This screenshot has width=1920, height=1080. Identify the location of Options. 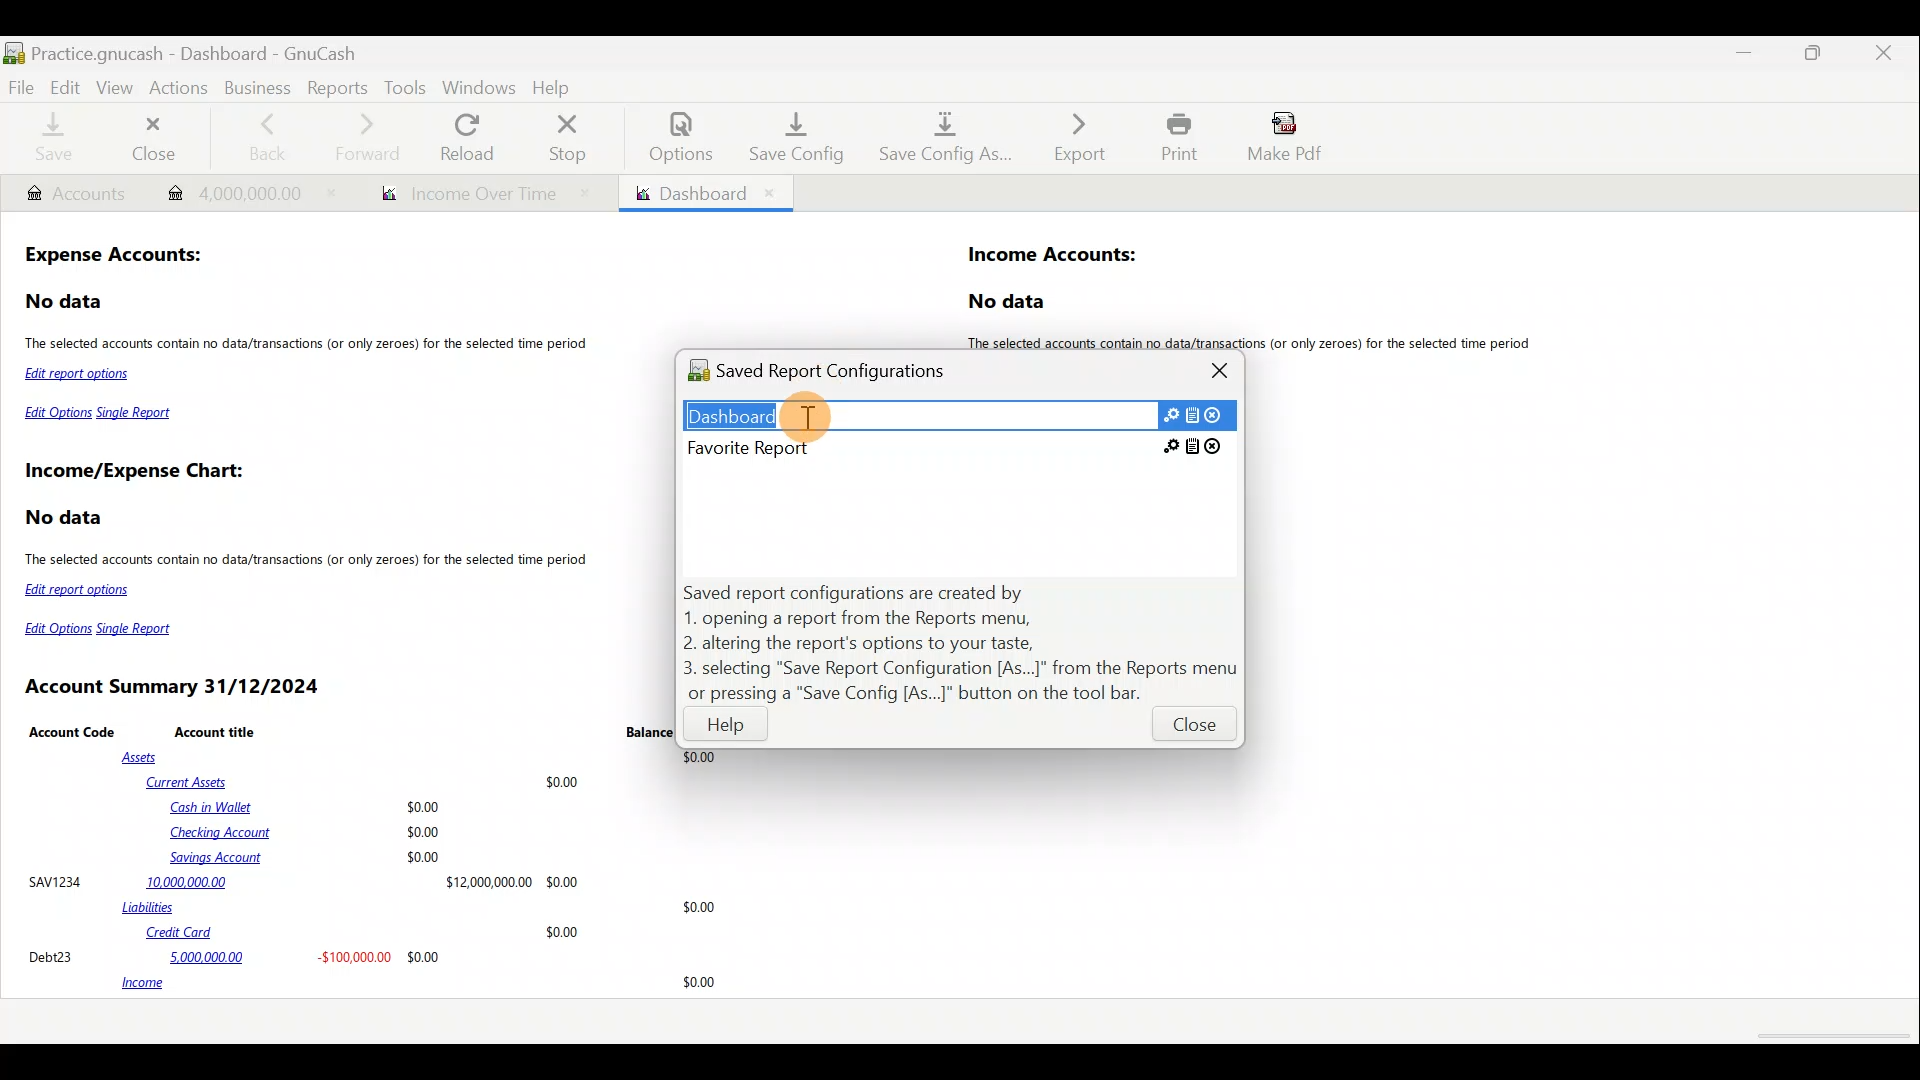
(671, 137).